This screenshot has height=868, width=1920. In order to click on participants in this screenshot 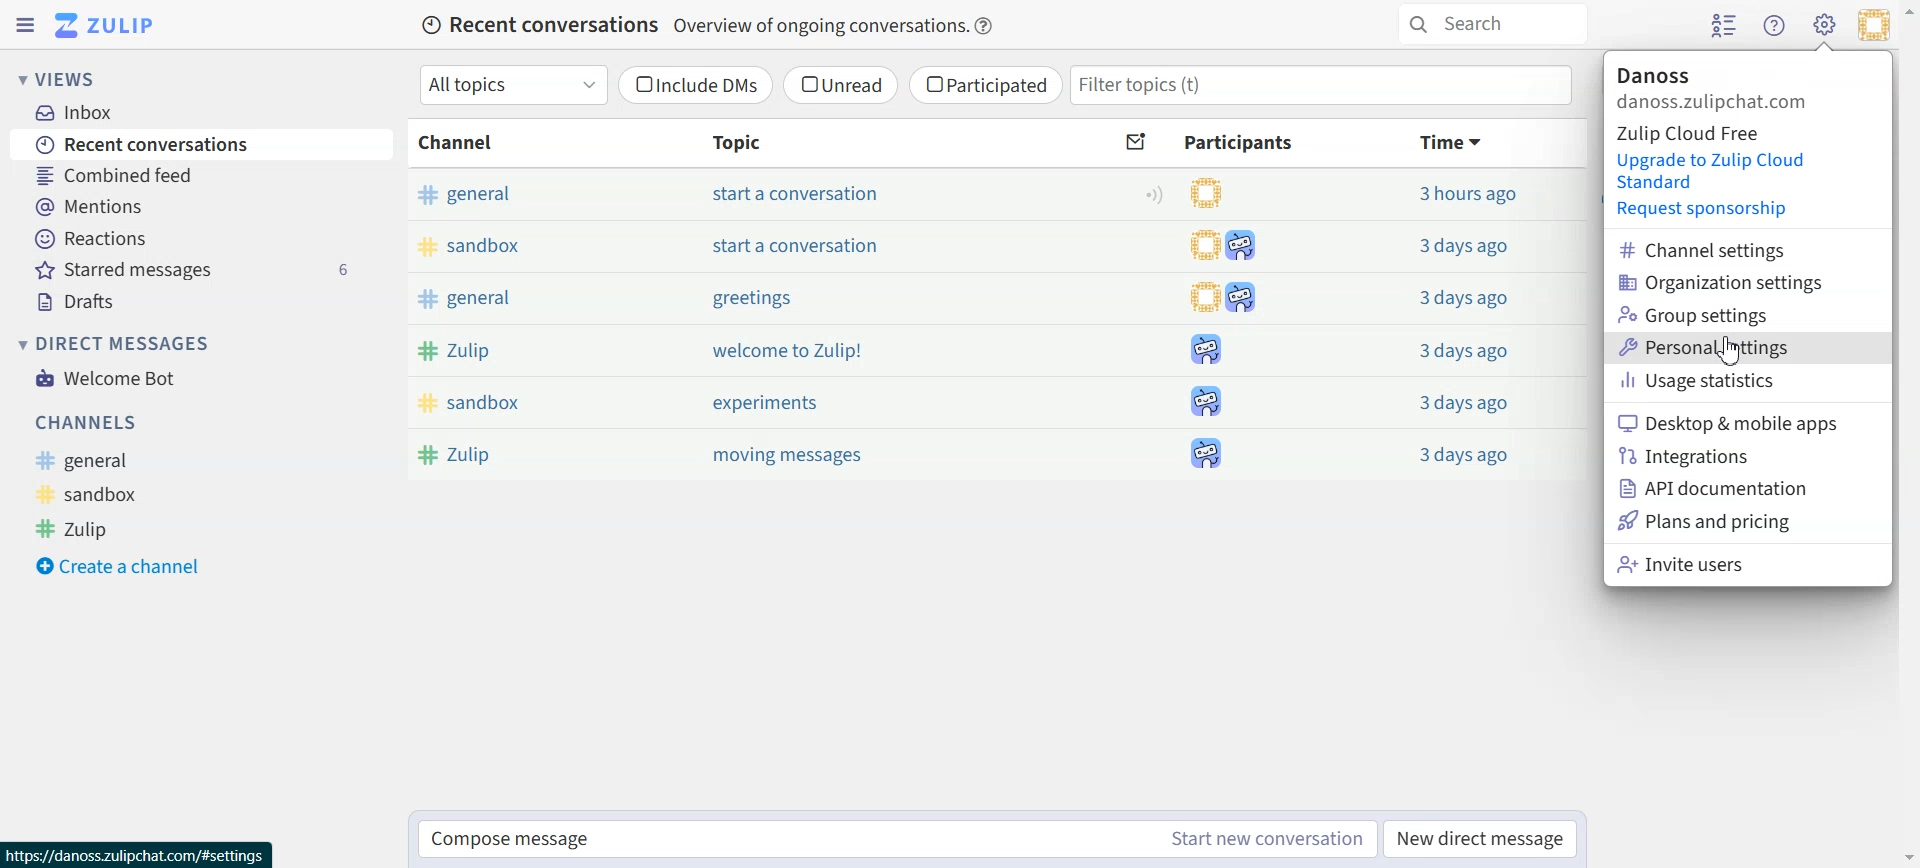, I will do `click(1222, 245)`.